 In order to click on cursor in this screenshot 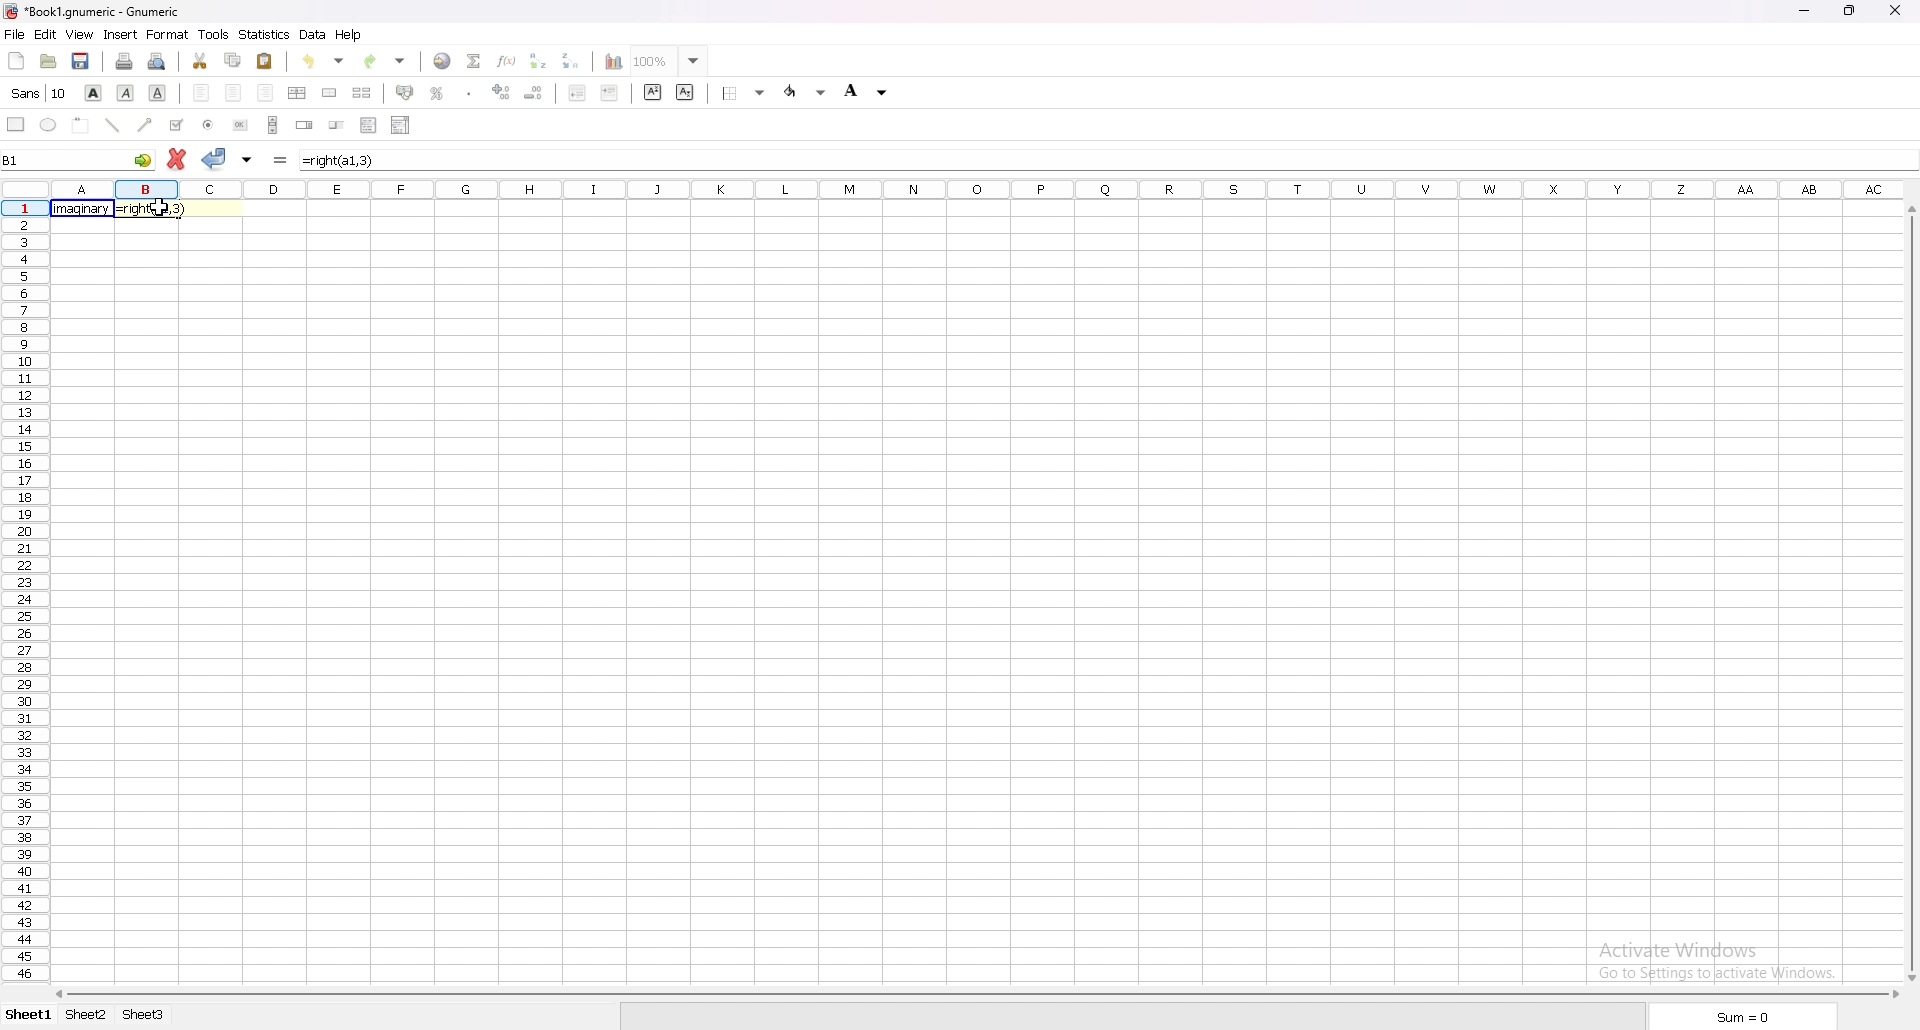, I will do `click(158, 208)`.